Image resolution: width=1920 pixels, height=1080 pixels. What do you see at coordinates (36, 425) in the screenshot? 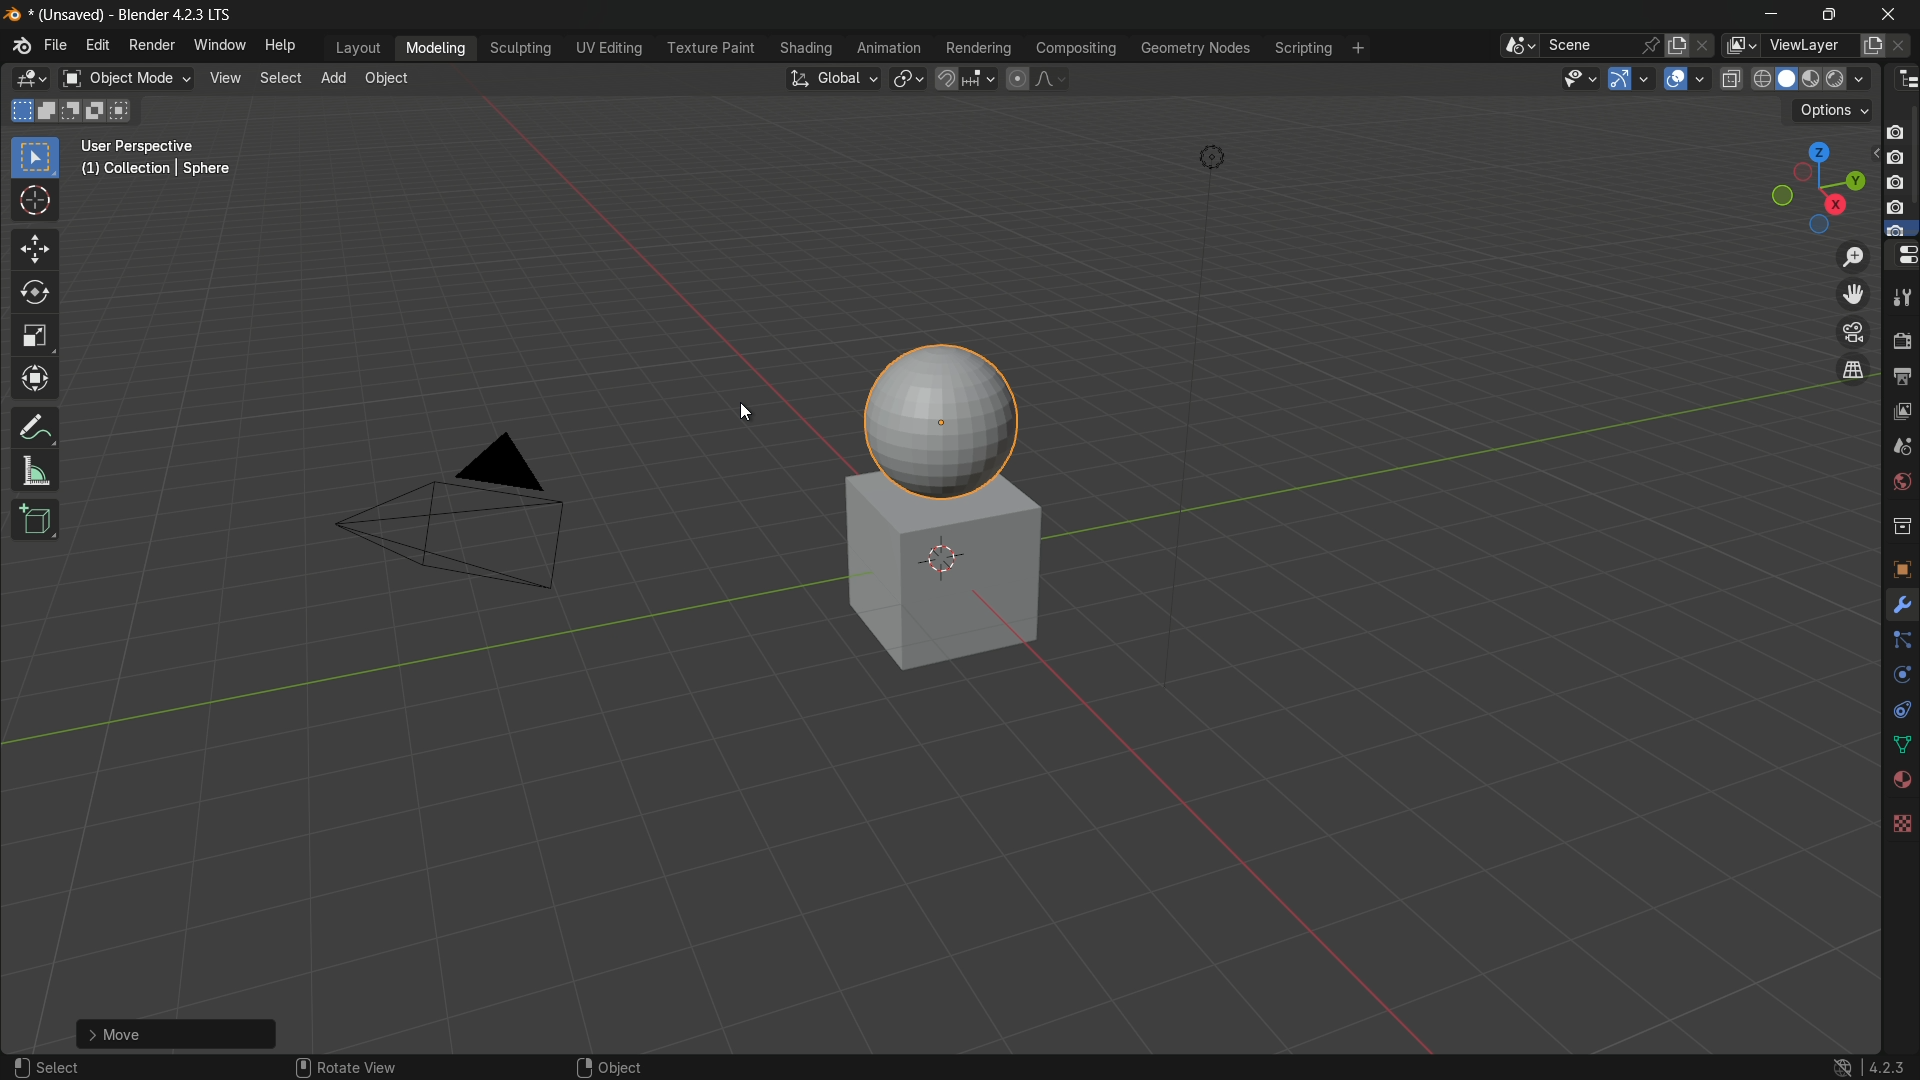
I see `annotate` at bounding box center [36, 425].